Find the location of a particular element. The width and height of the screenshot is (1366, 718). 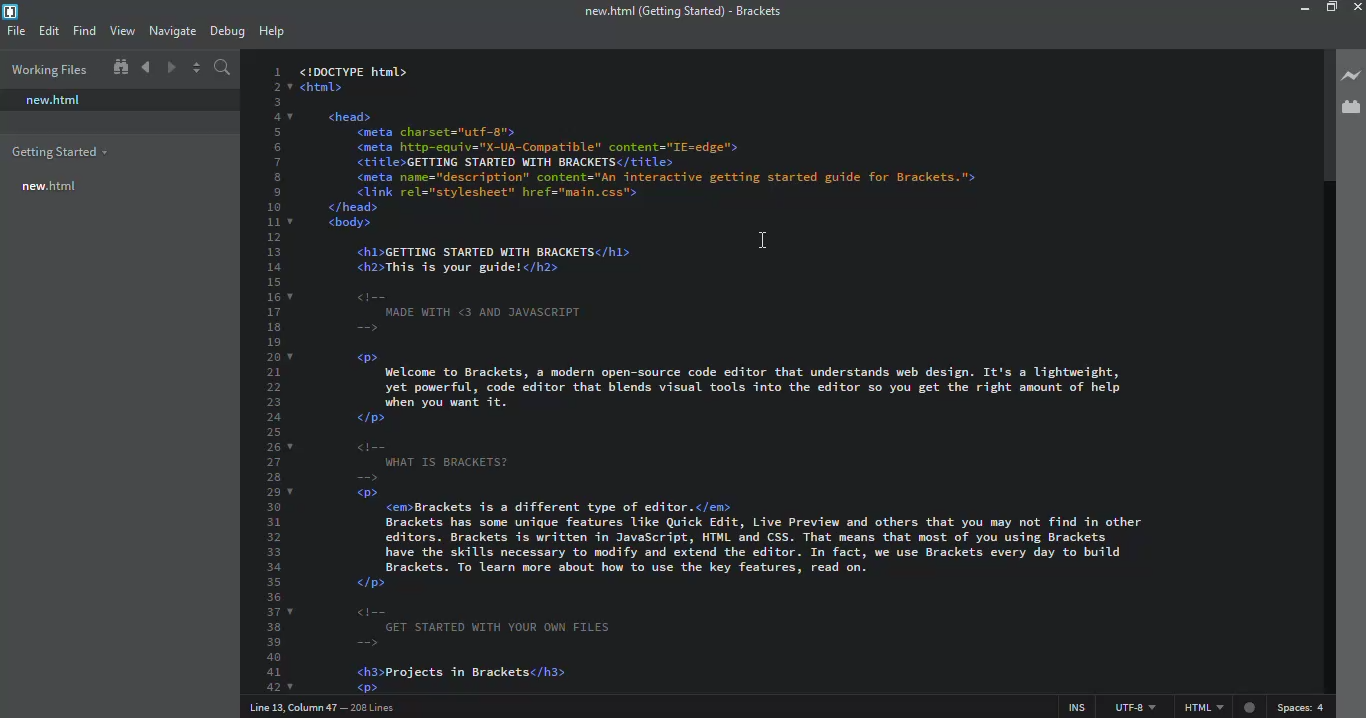

find is located at coordinates (84, 31).